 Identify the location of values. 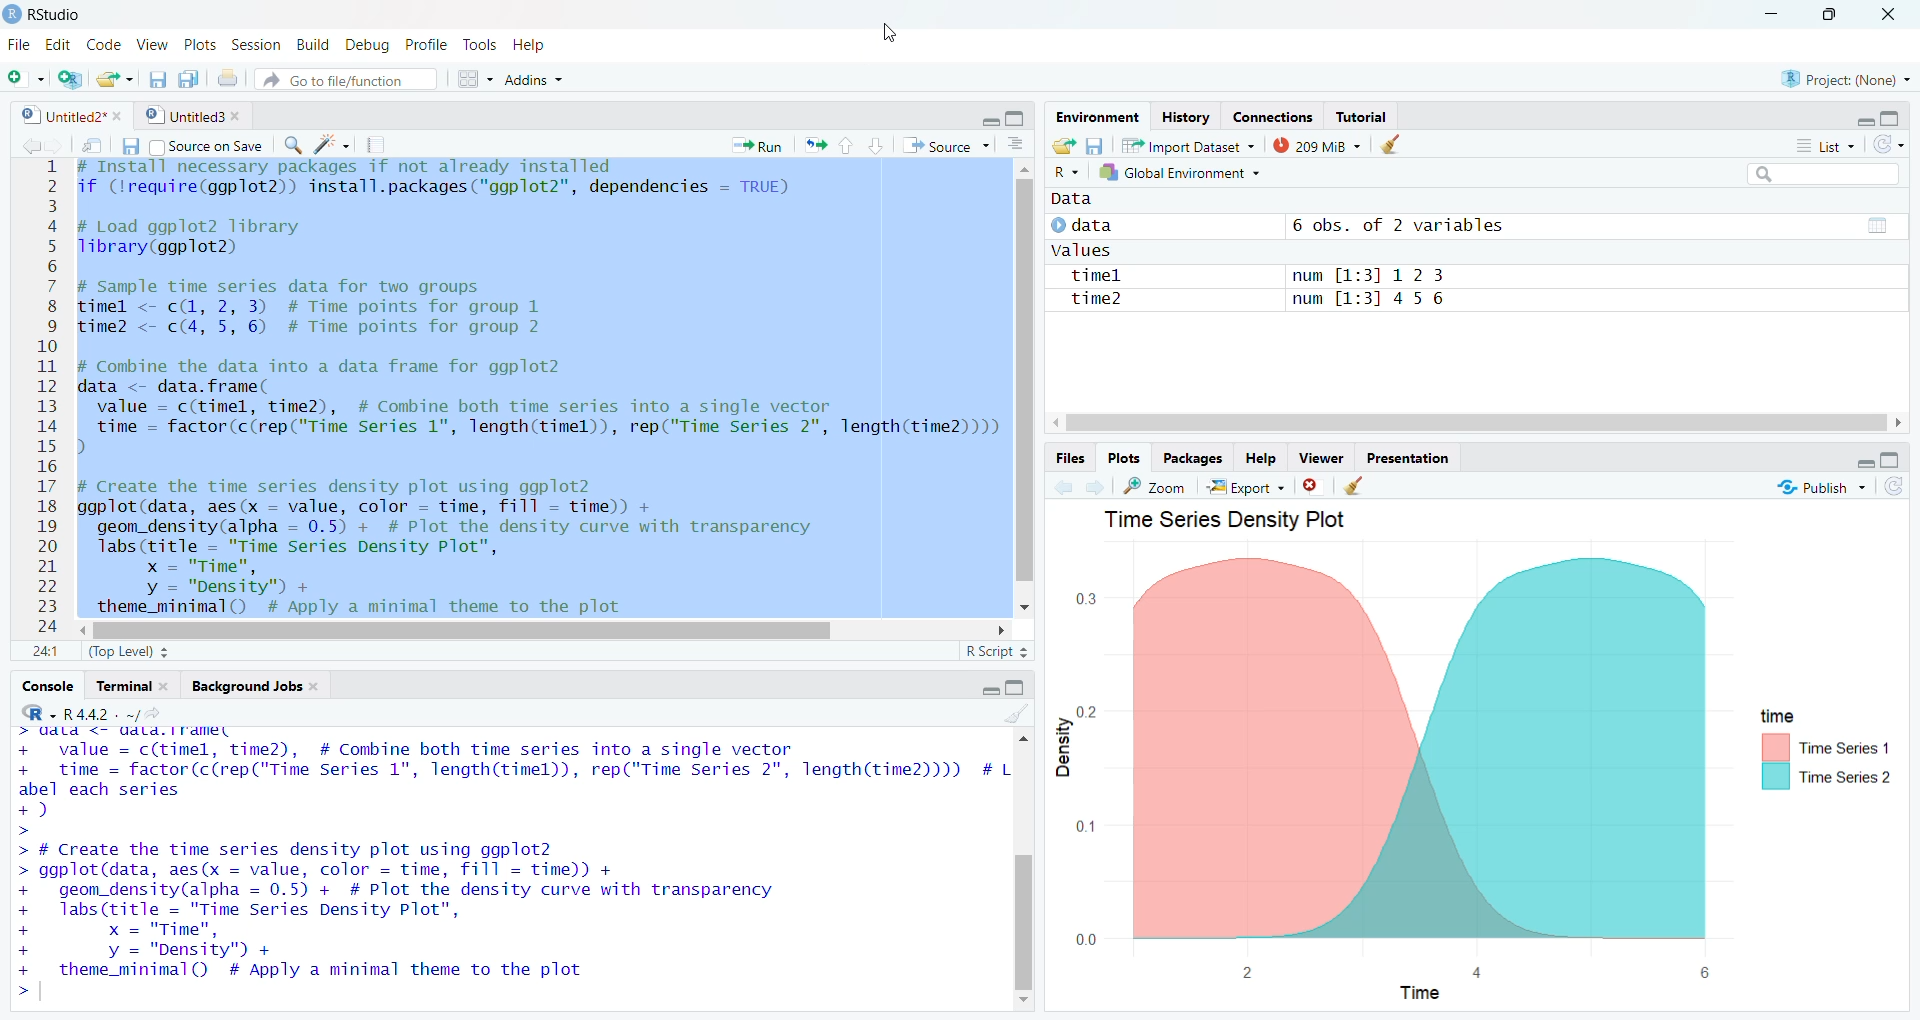
(1079, 250).